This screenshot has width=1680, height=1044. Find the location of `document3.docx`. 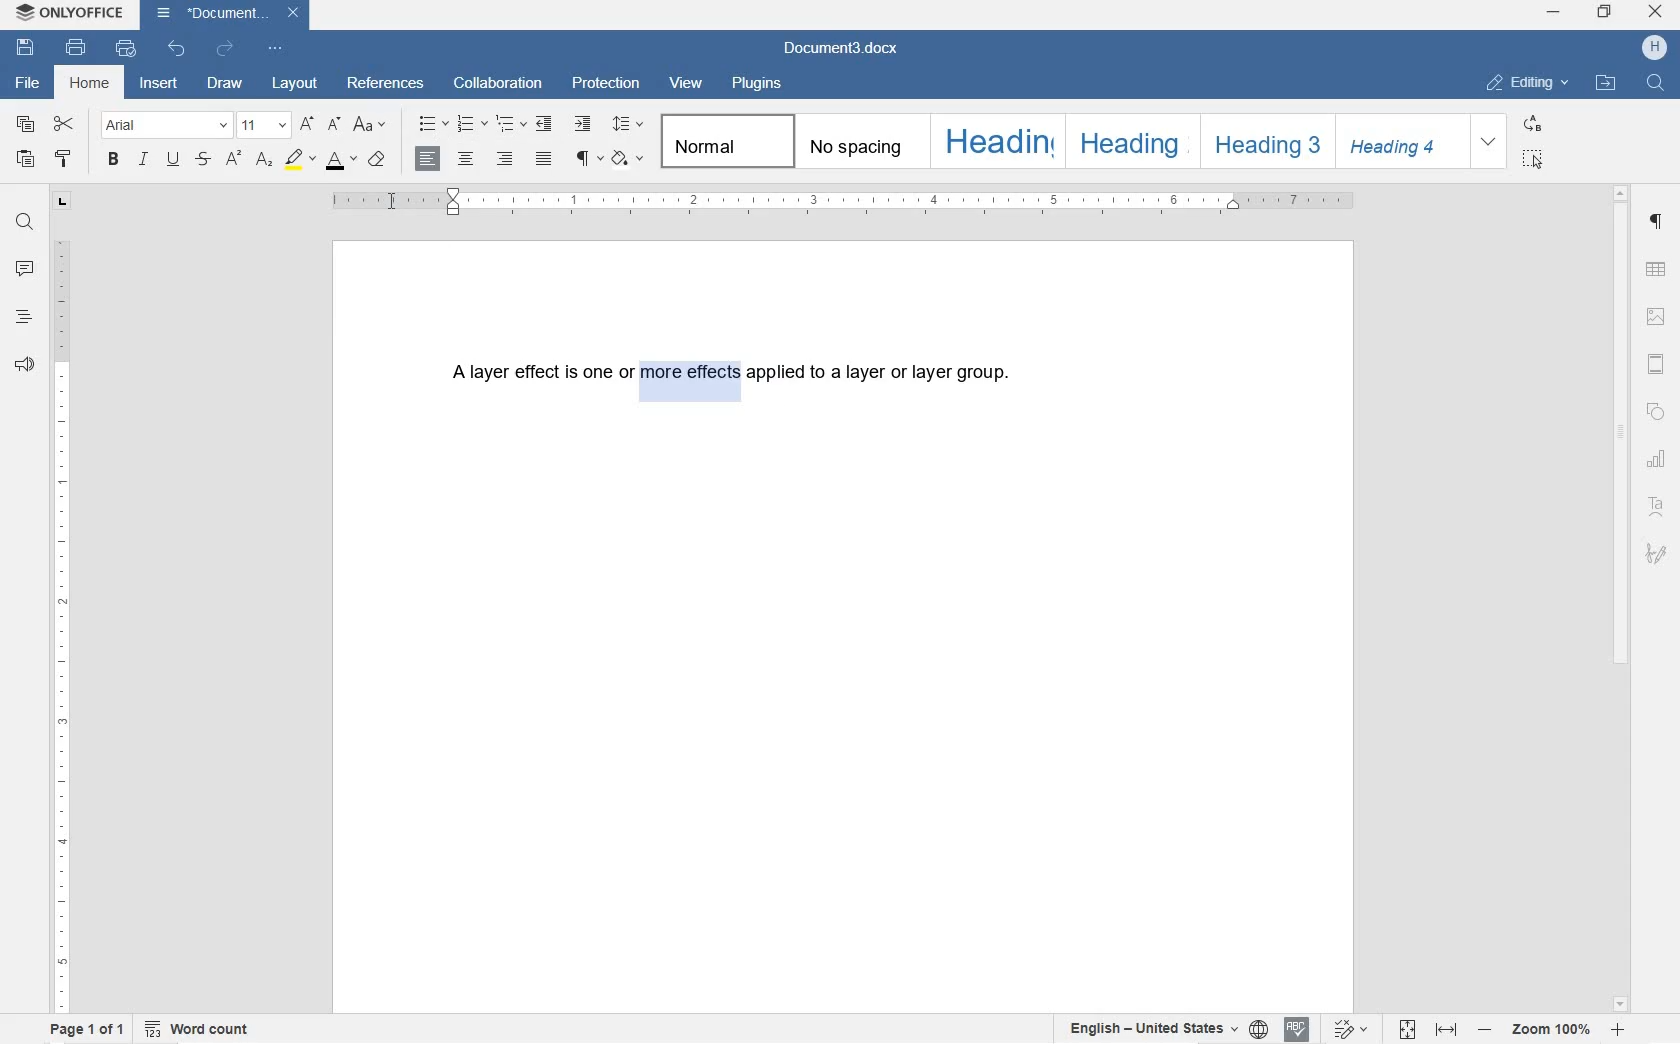

document3.docx is located at coordinates (845, 49).